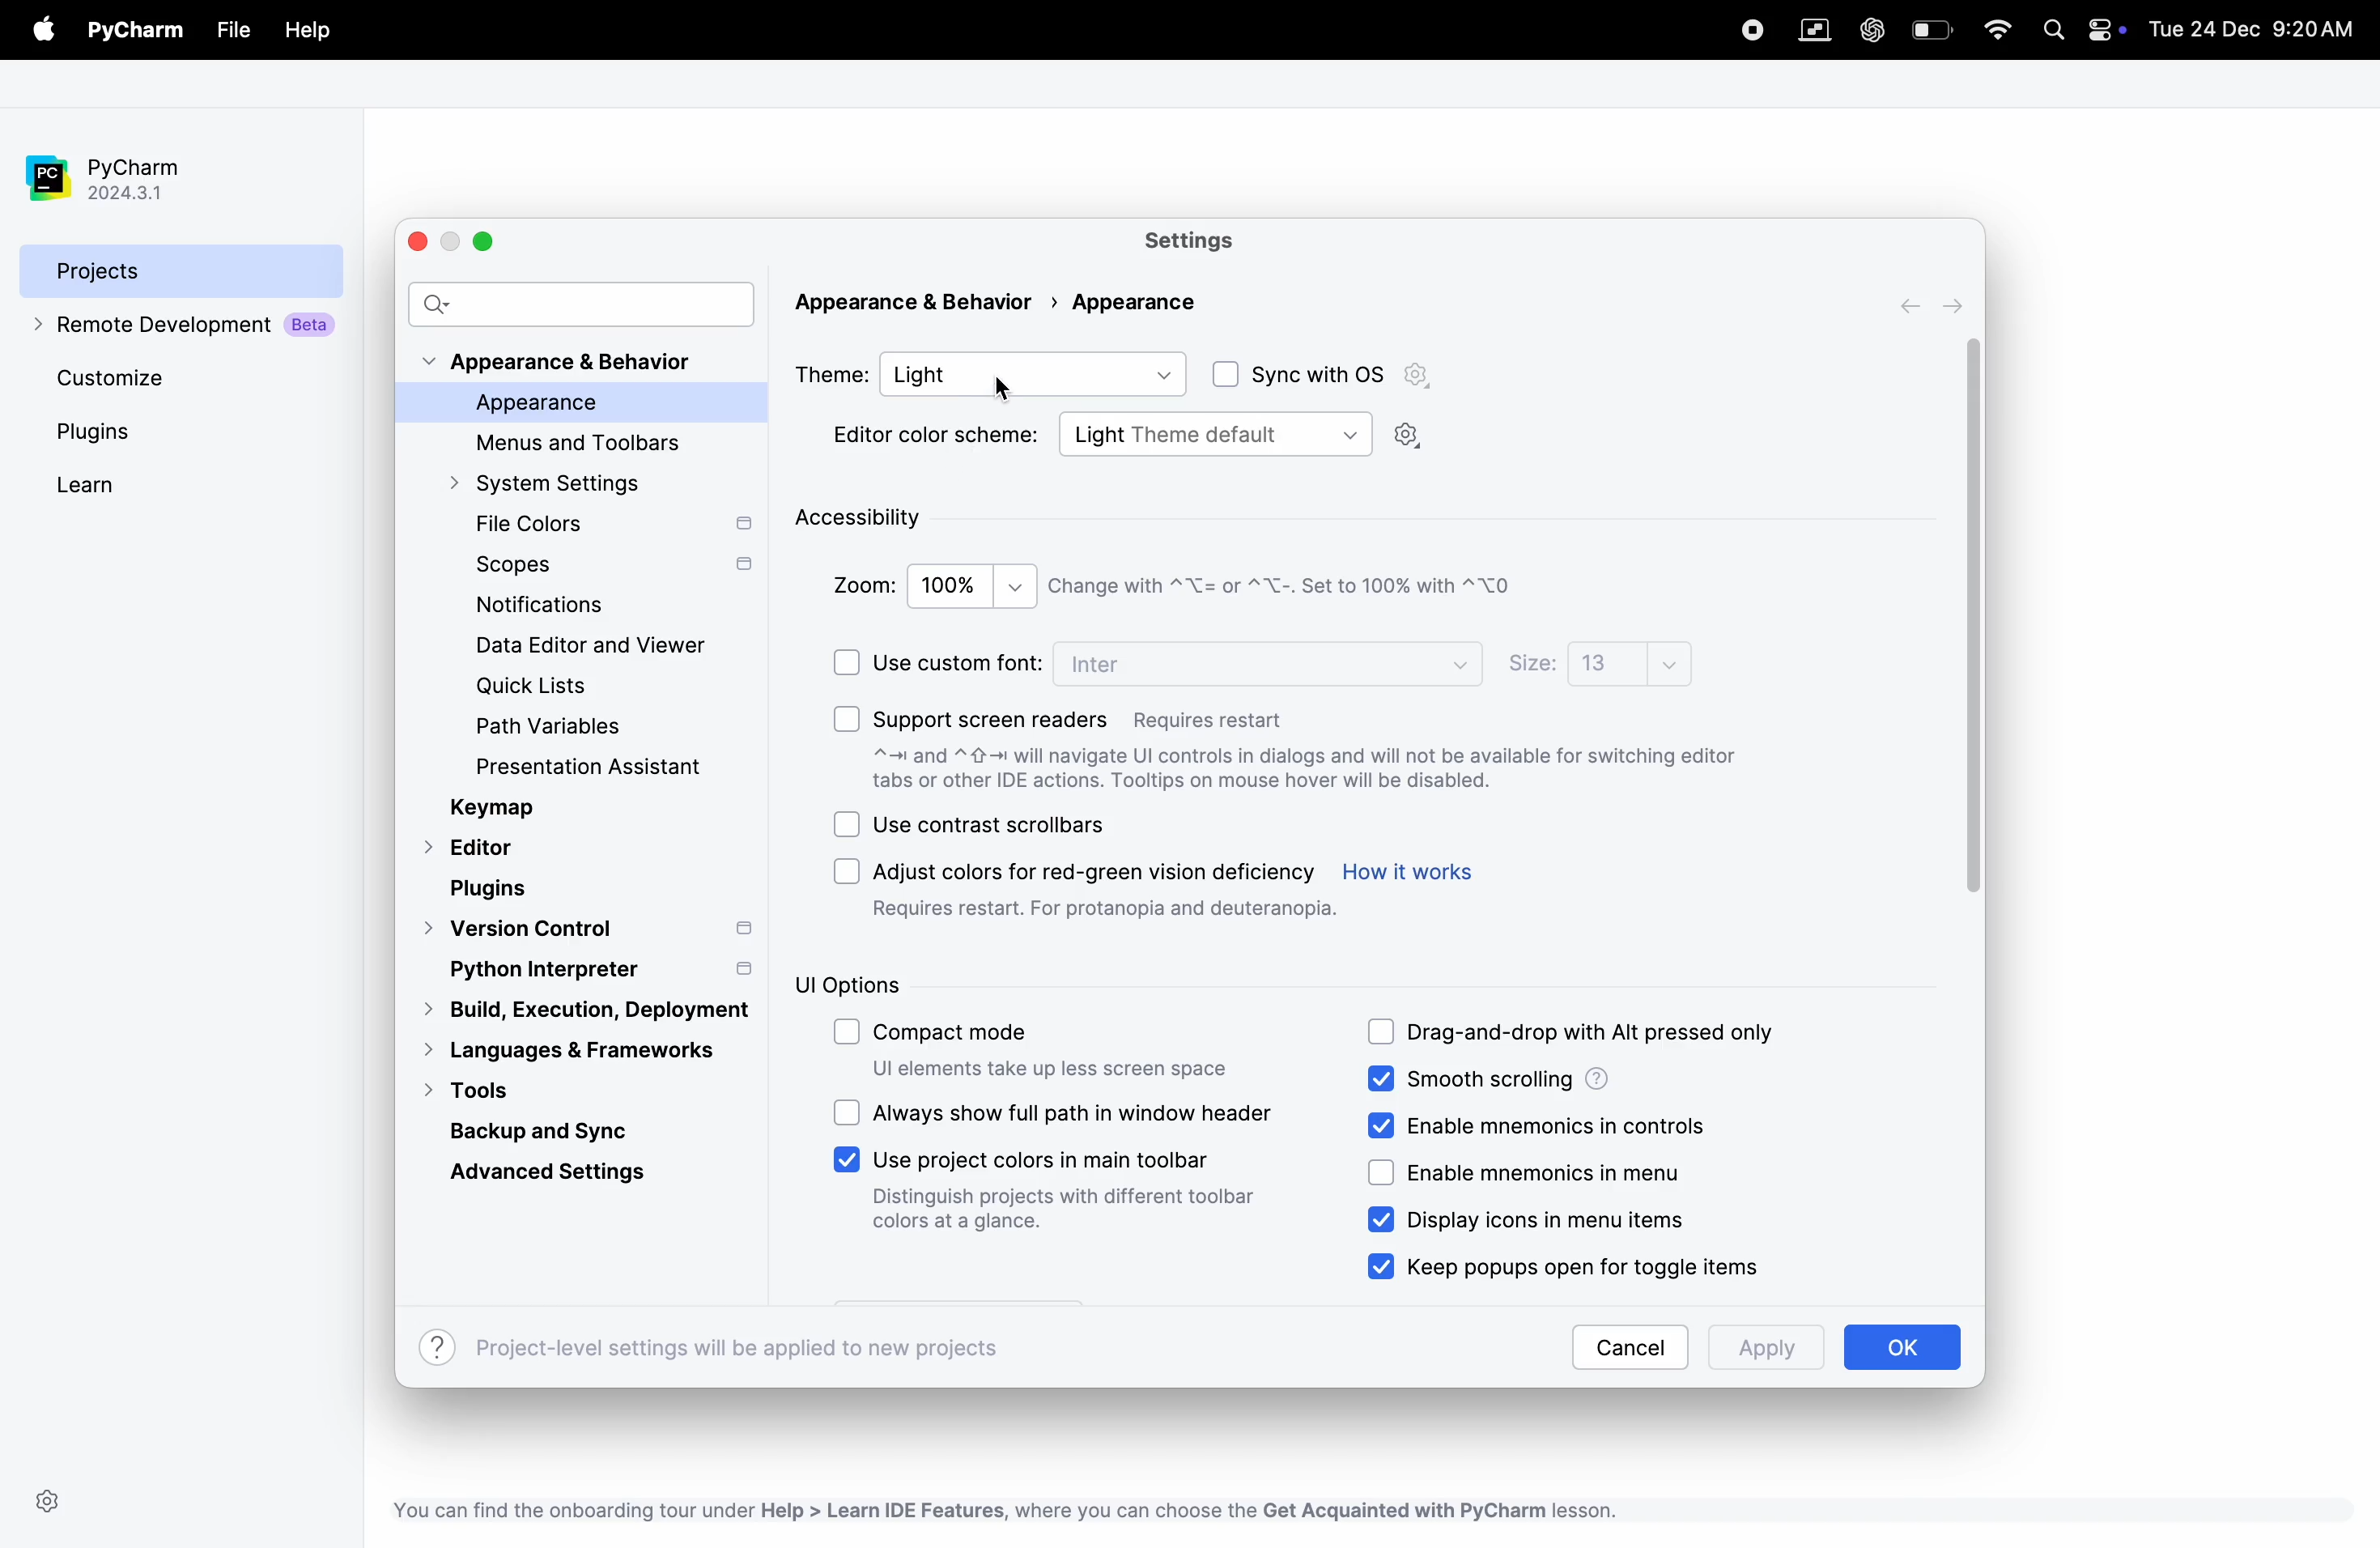 The width and height of the screenshot is (2380, 1548). Describe the element at coordinates (570, 404) in the screenshot. I see `apperance` at that location.